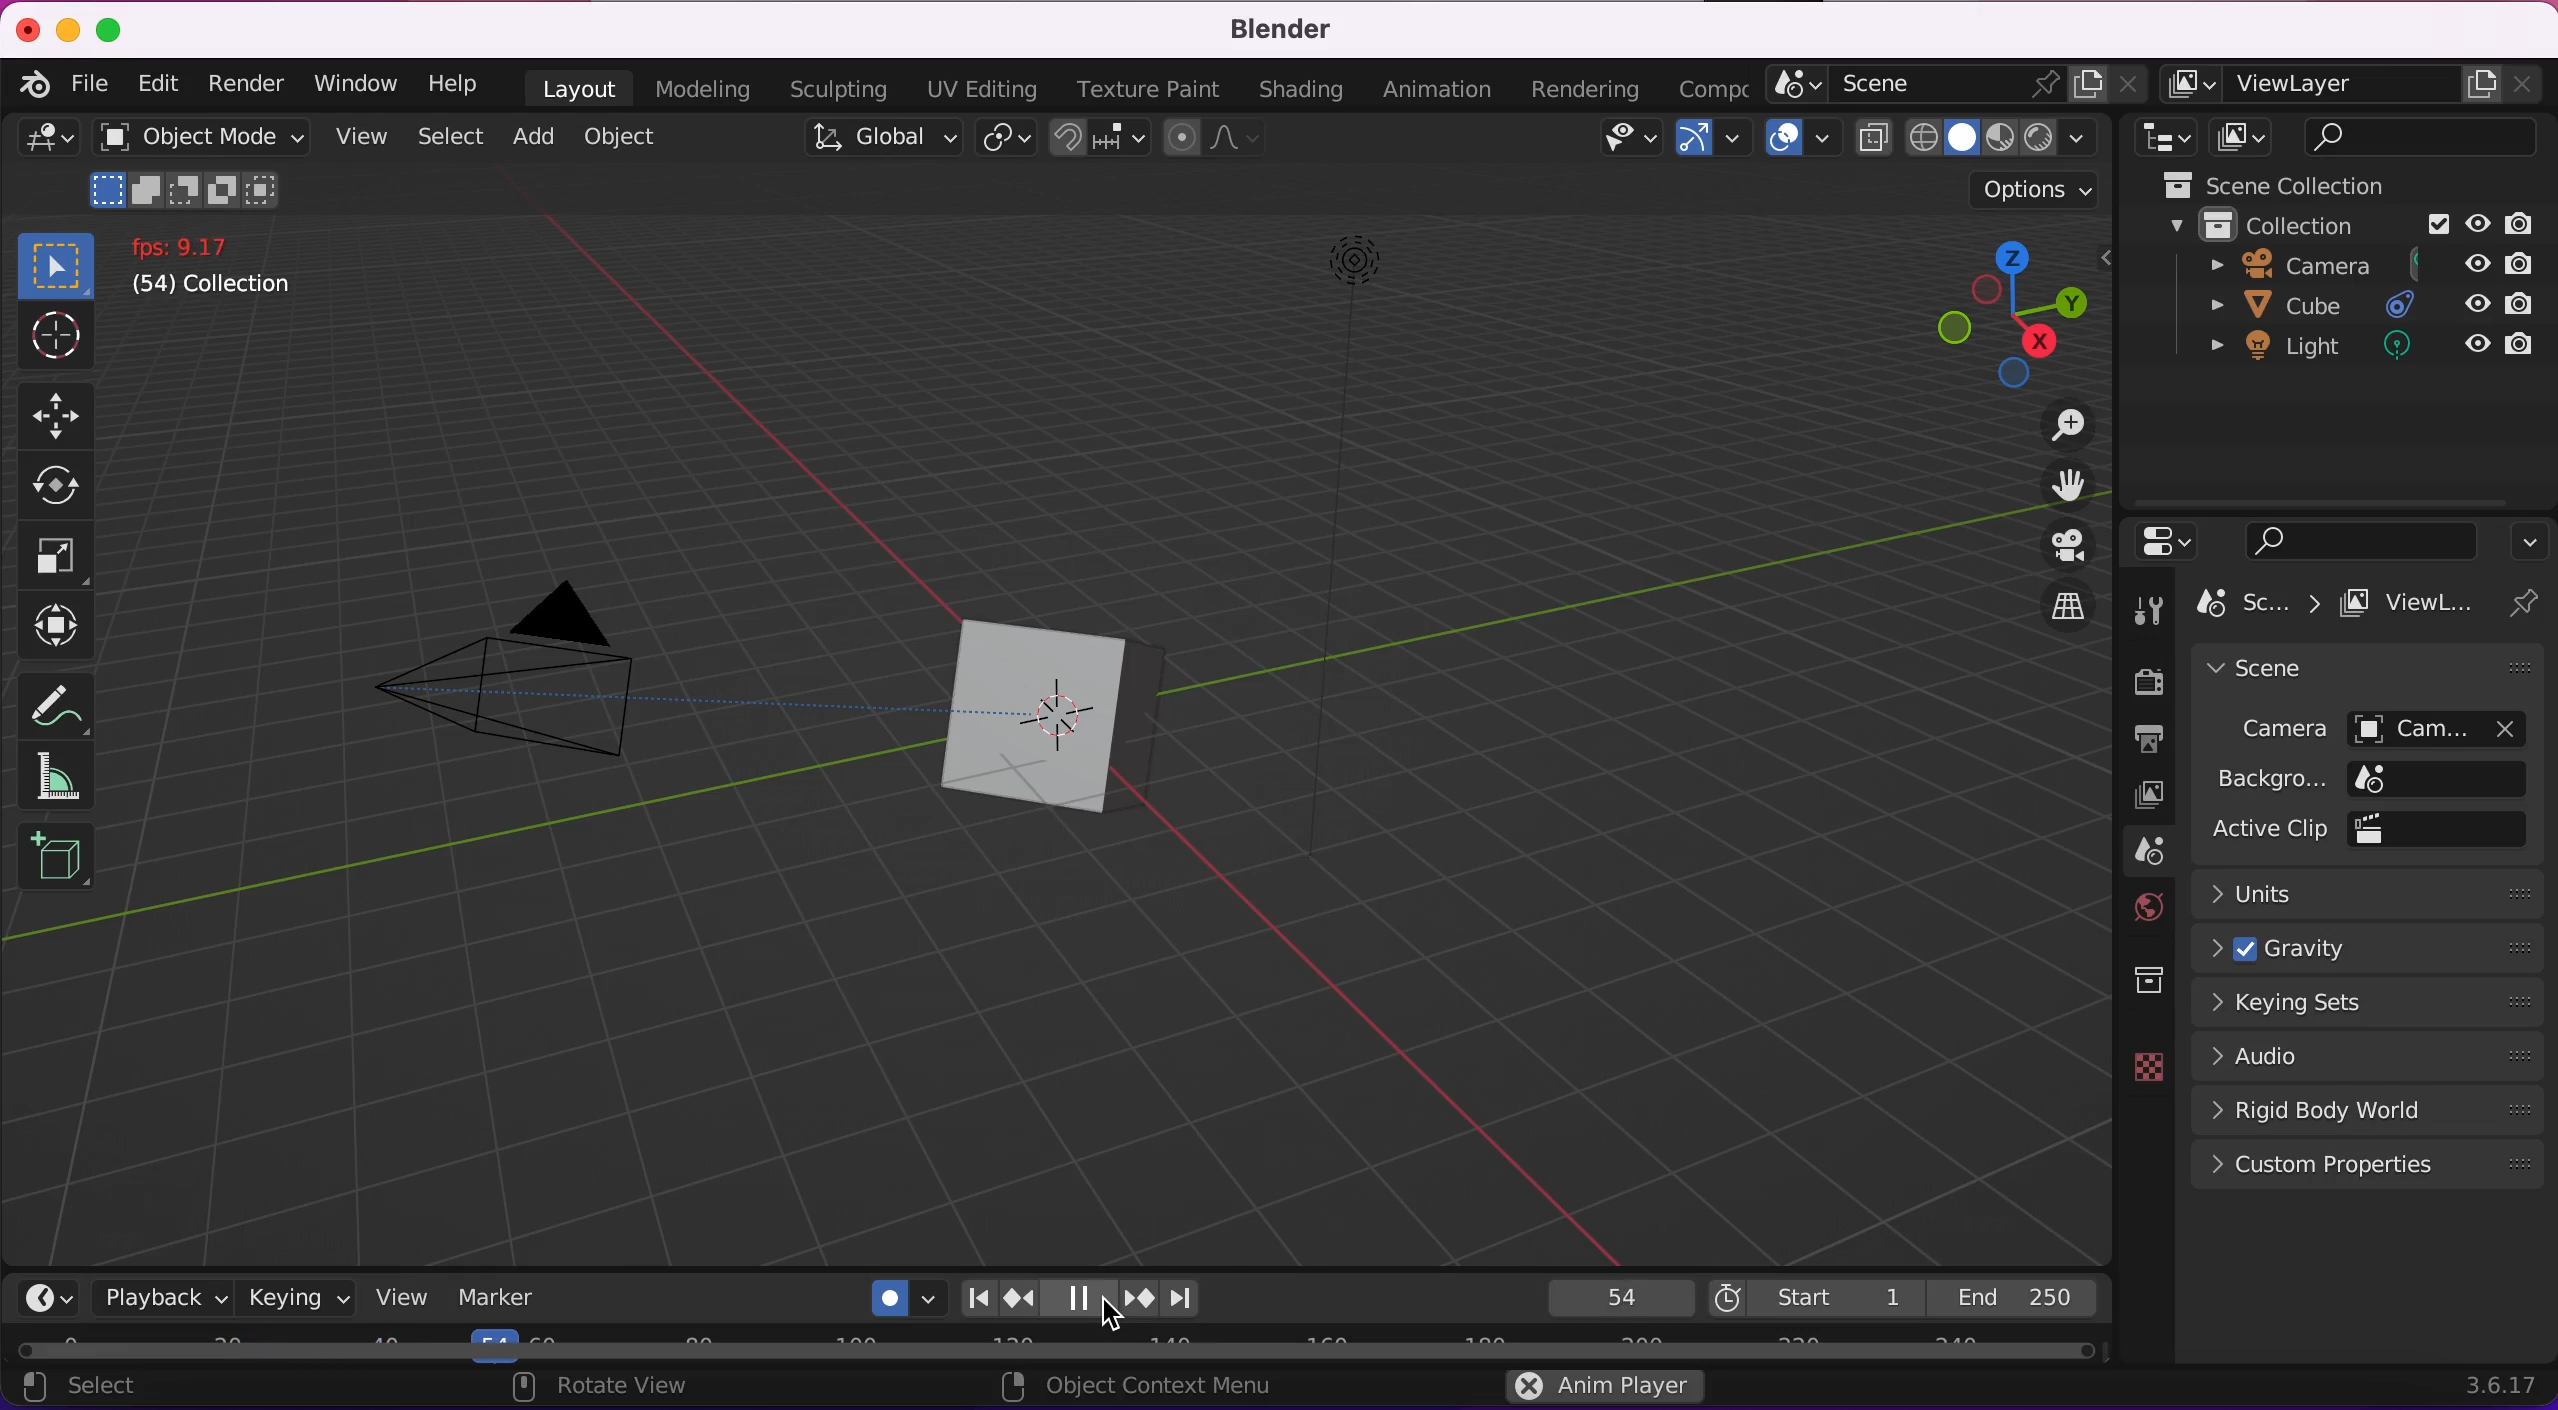 Image resolution: width=2558 pixels, height=1410 pixels. What do you see at coordinates (553, 668) in the screenshot?
I see `camera` at bounding box center [553, 668].